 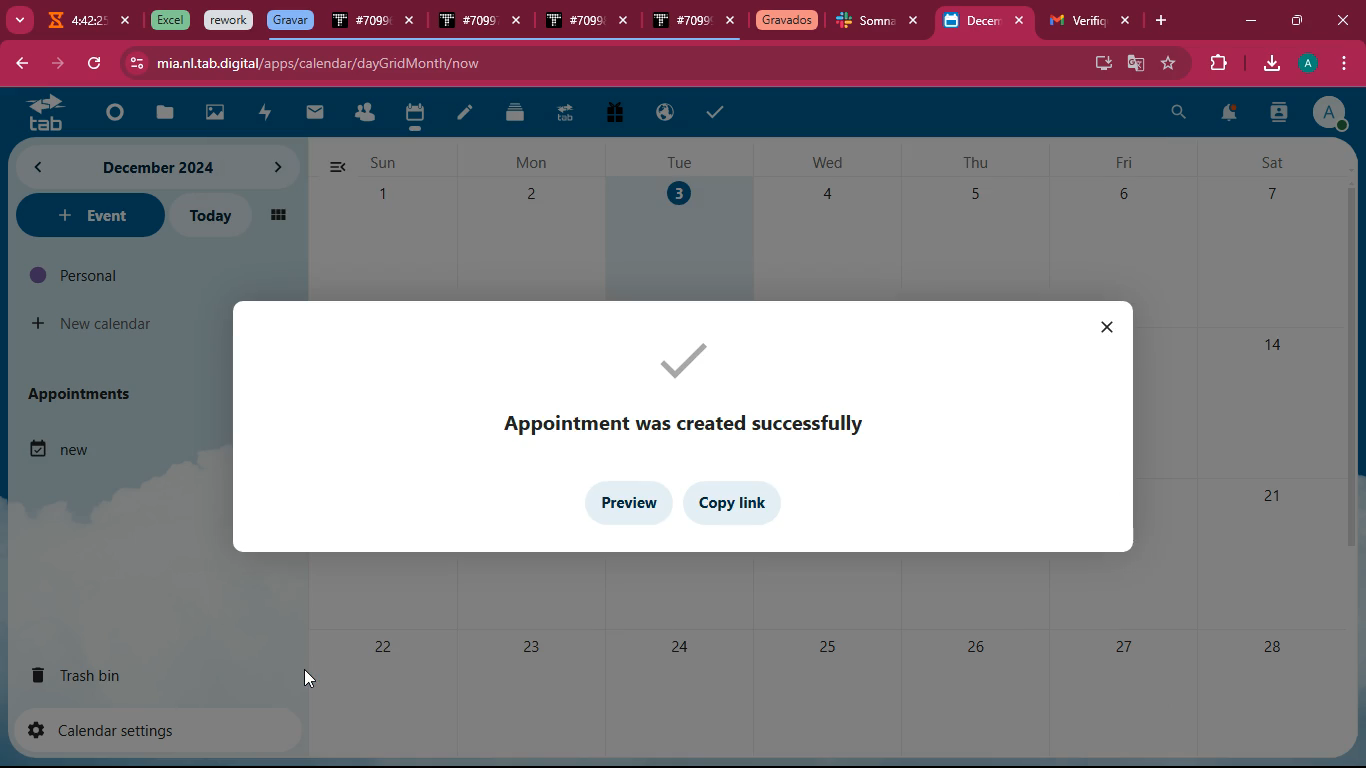 I want to click on google translator, so click(x=1136, y=63).